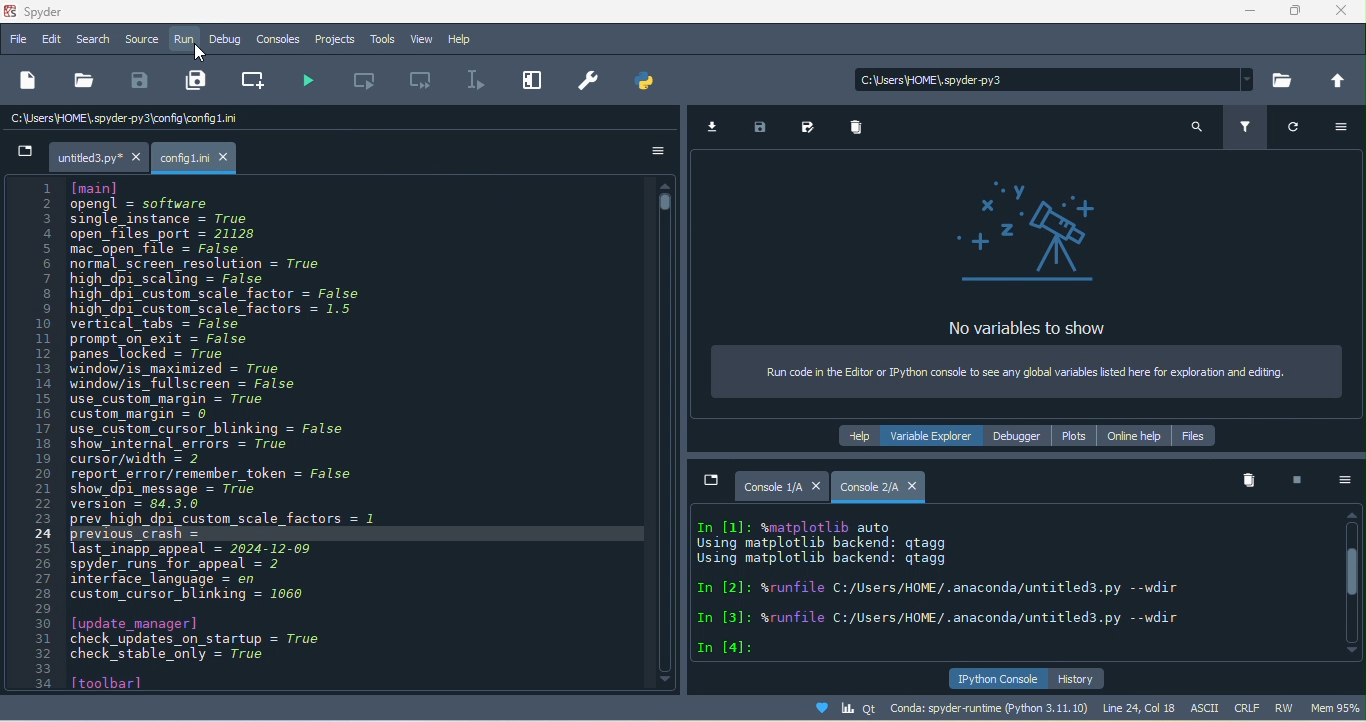  What do you see at coordinates (1290, 707) in the screenshot?
I see `rw` at bounding box center [1290, 707].